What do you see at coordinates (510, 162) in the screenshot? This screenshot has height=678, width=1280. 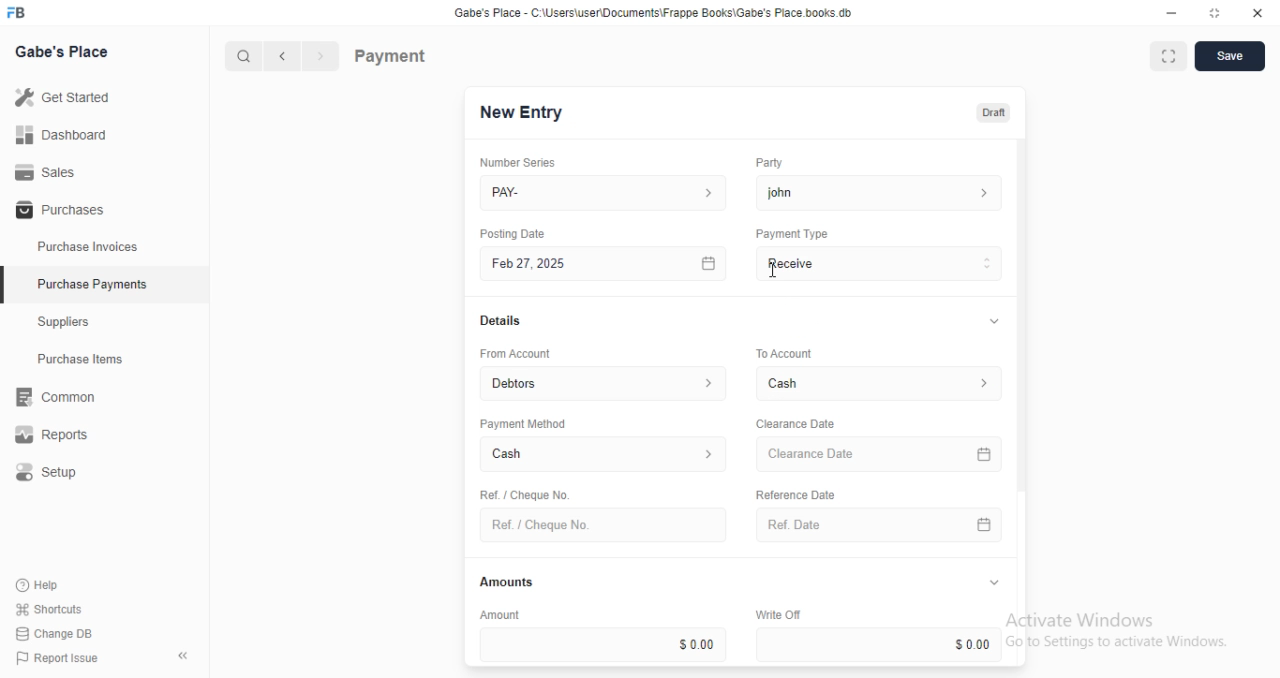 I see `Number Series` at bounding box center [510, 162].